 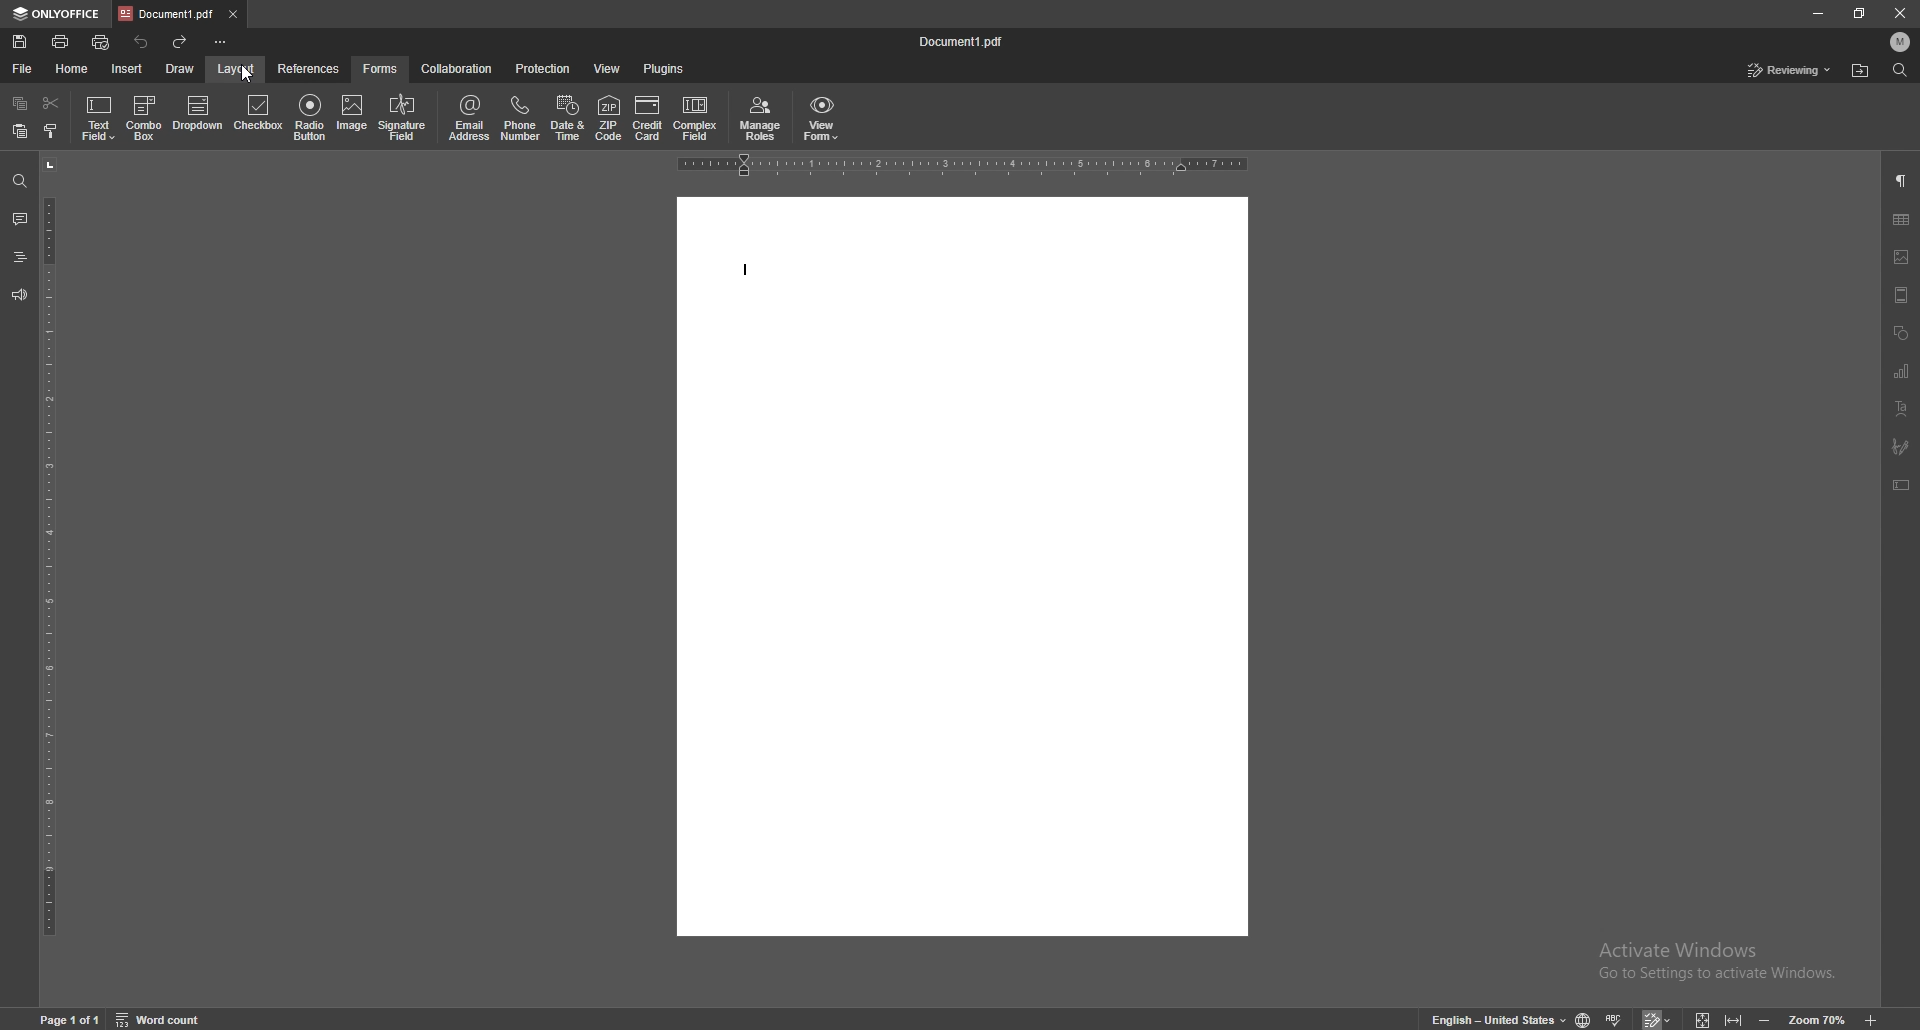 I want to click on paragraph, so click(x=1901, y=181).